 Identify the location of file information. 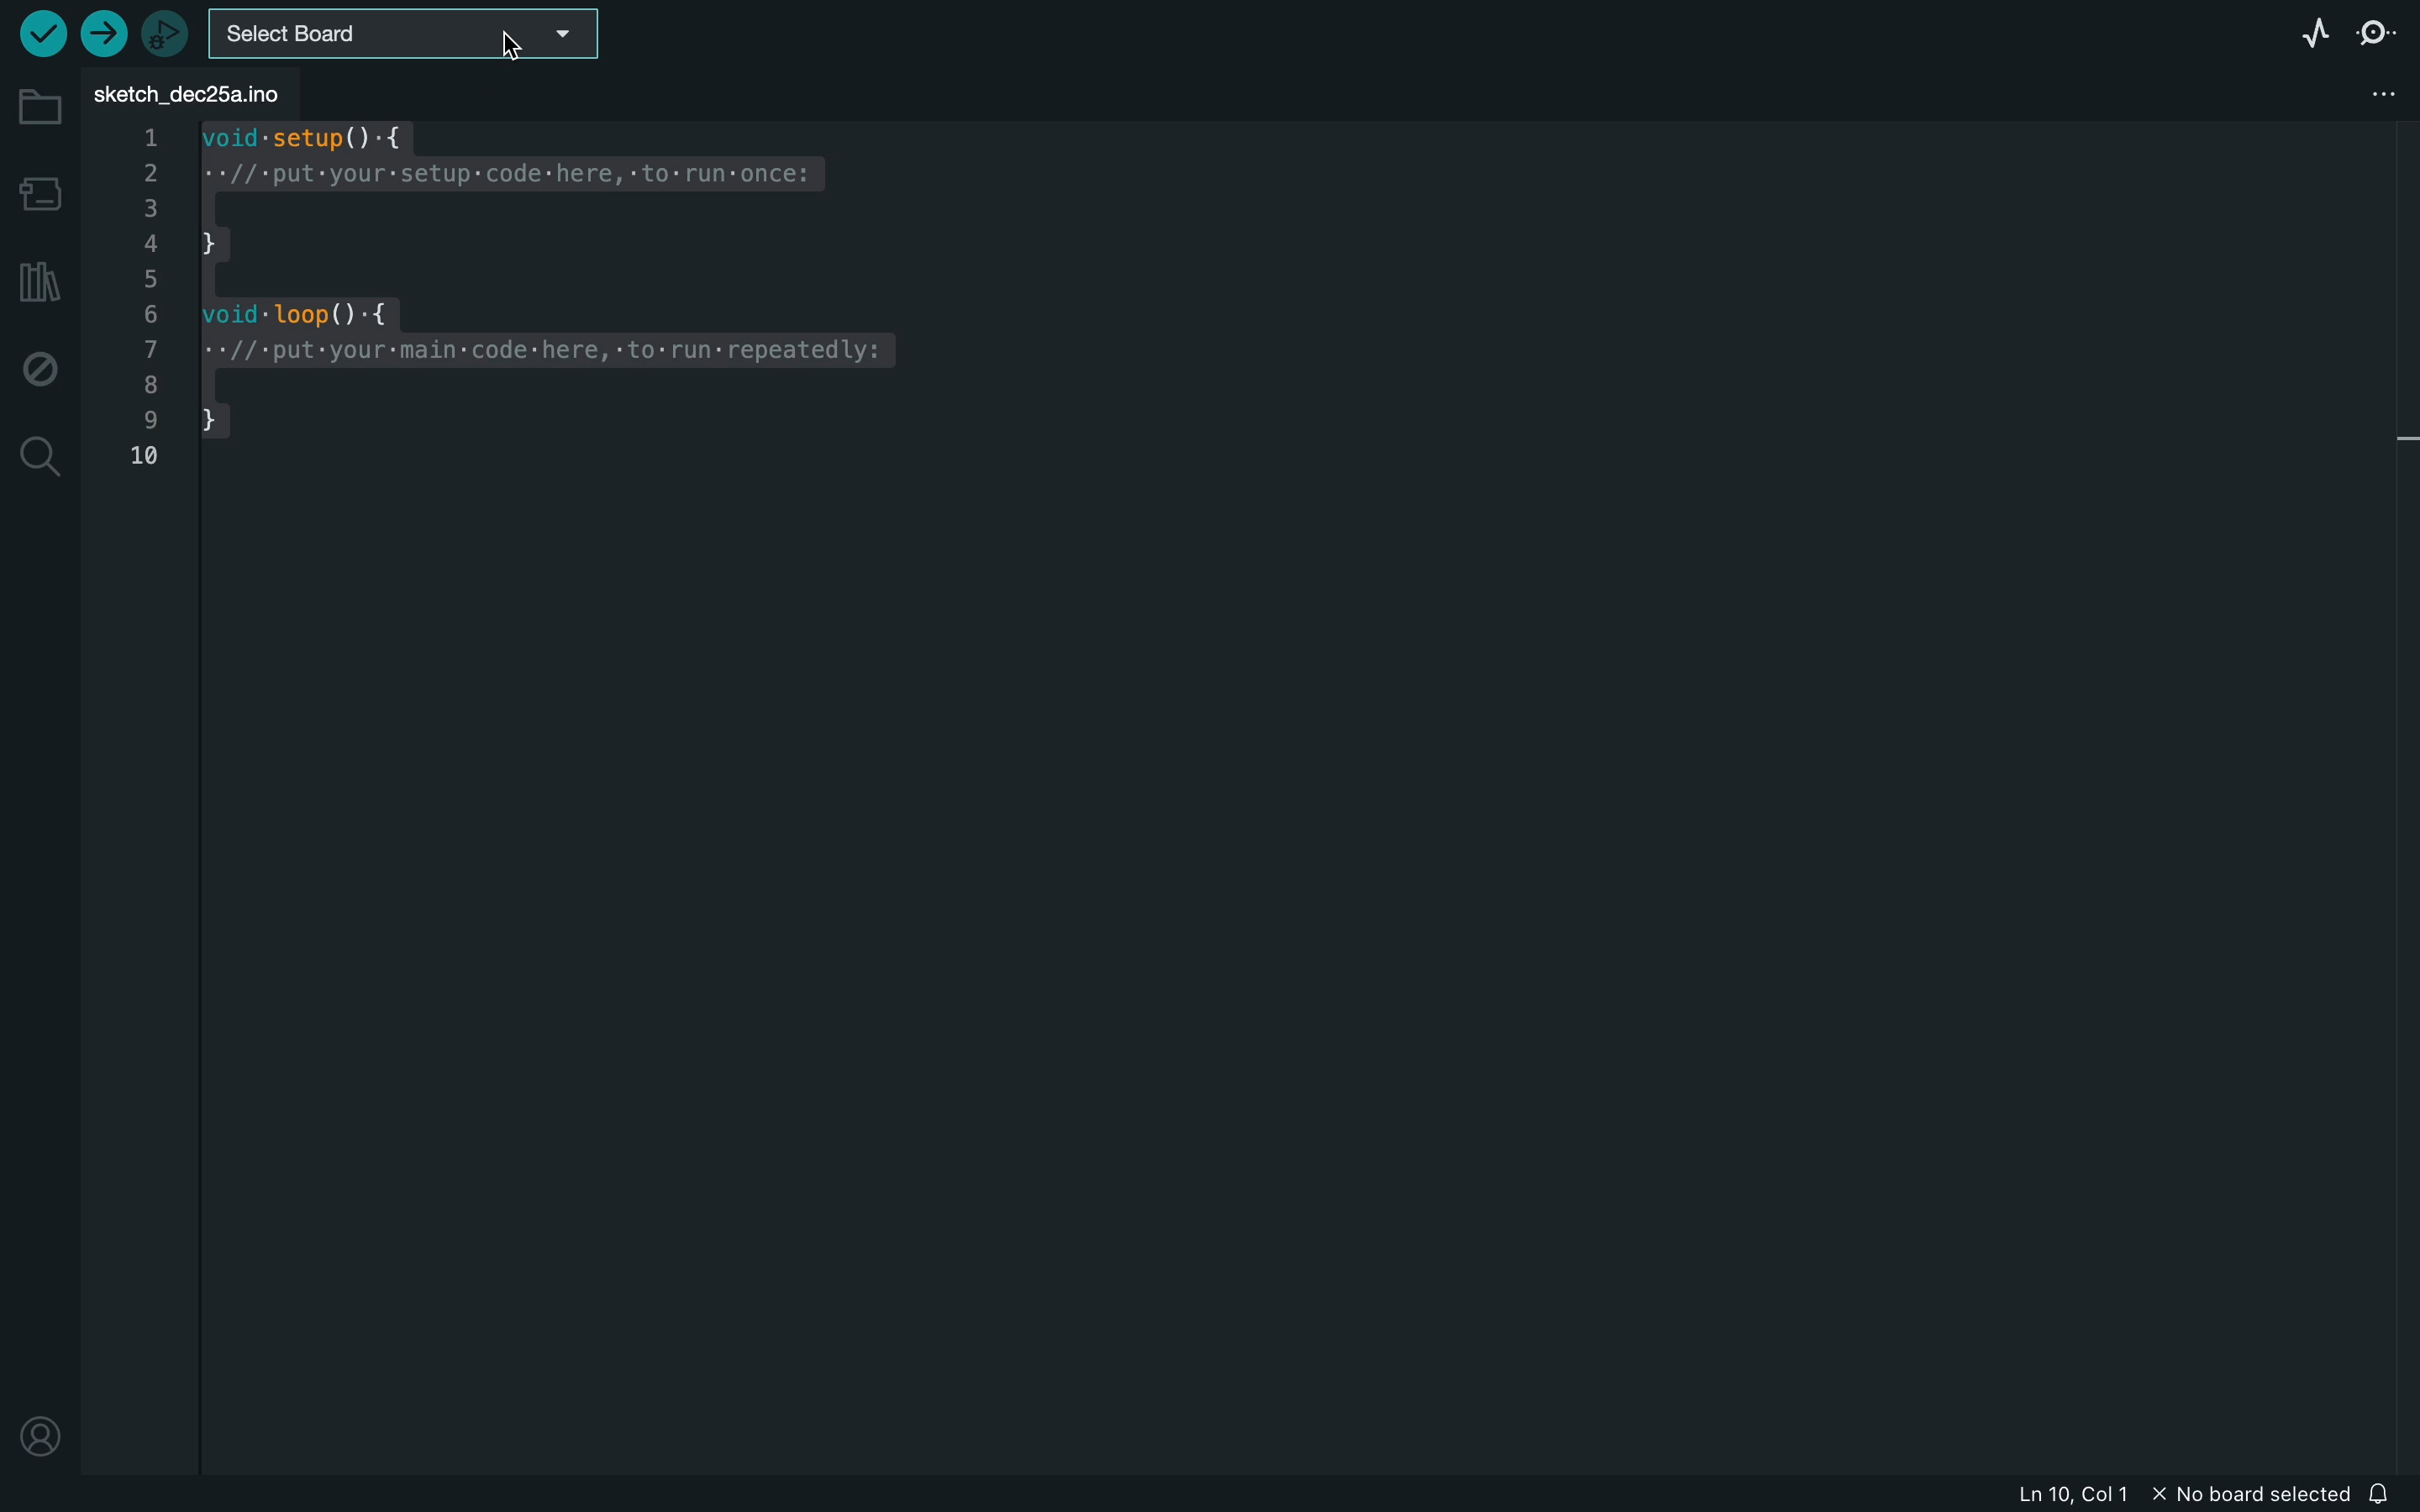
(2180, 1493).